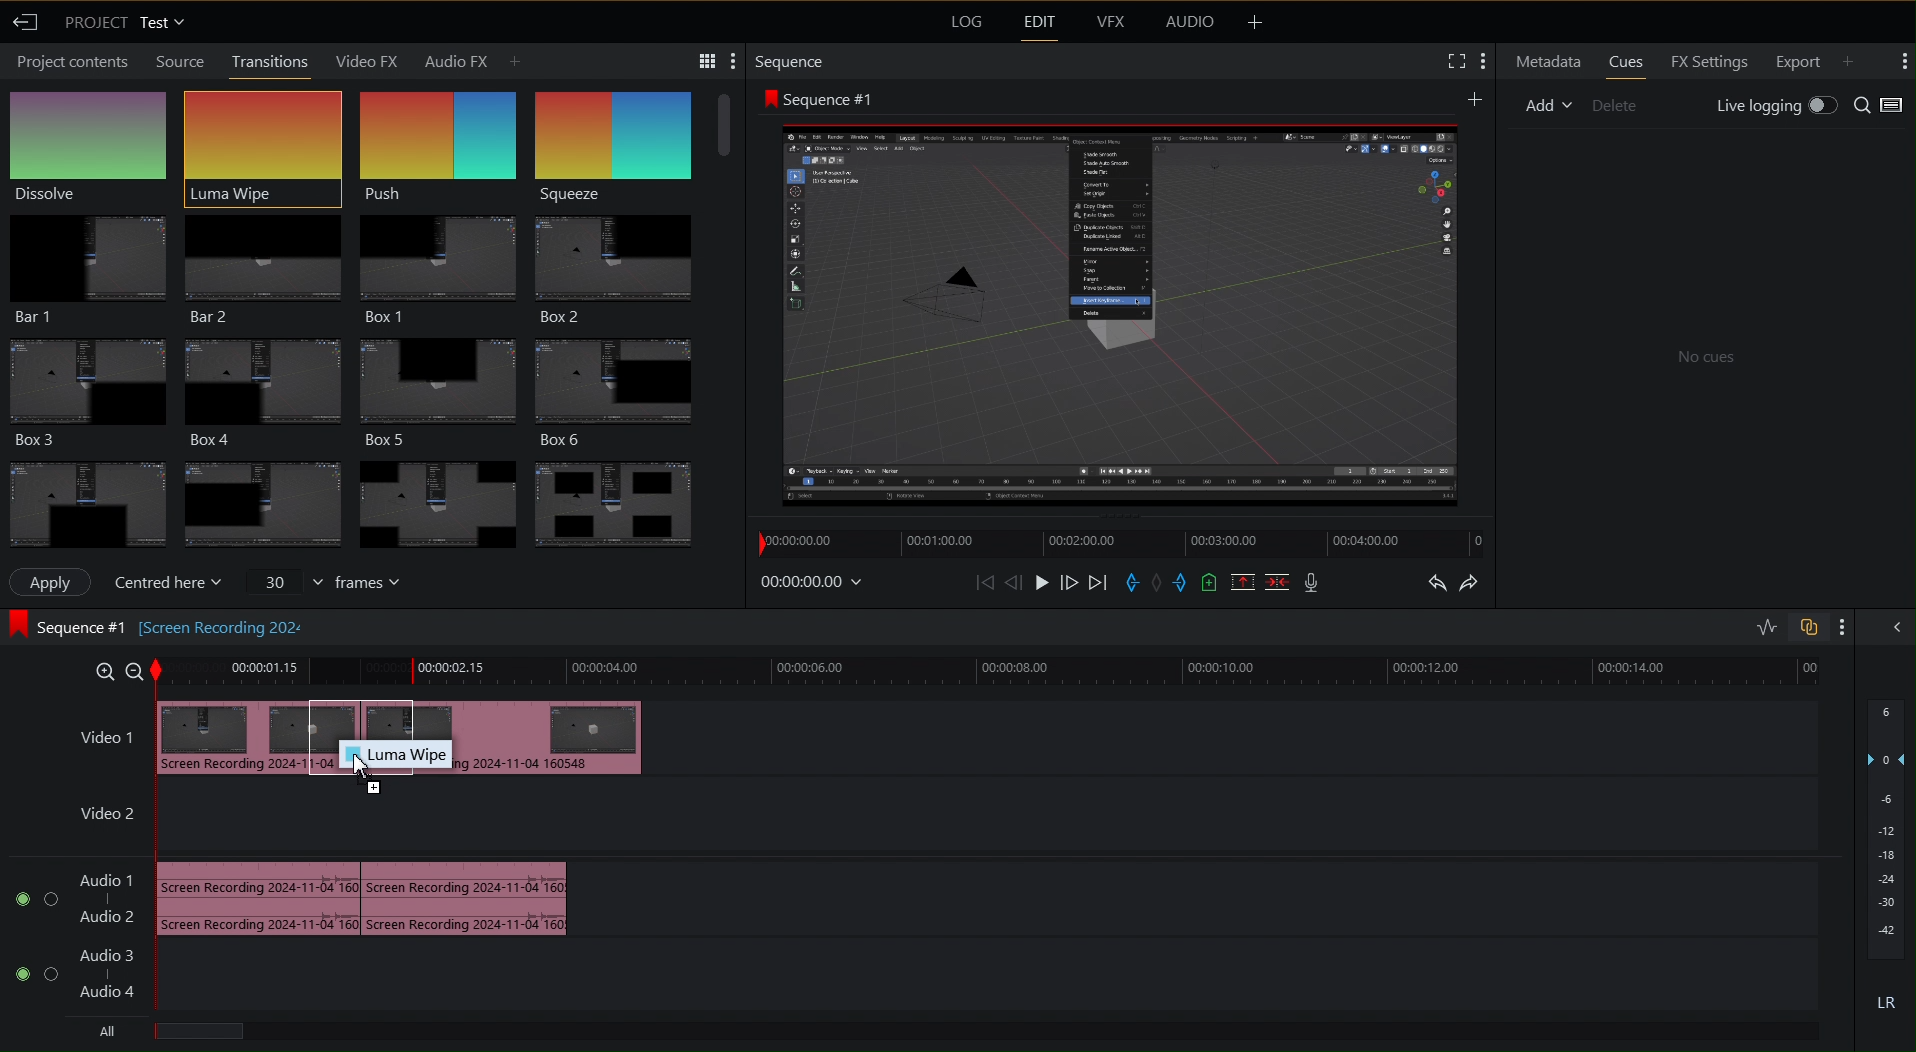  Describe the element at coordinates (261, 139) in the screenshot. I see `Luna Wipe` at that location.